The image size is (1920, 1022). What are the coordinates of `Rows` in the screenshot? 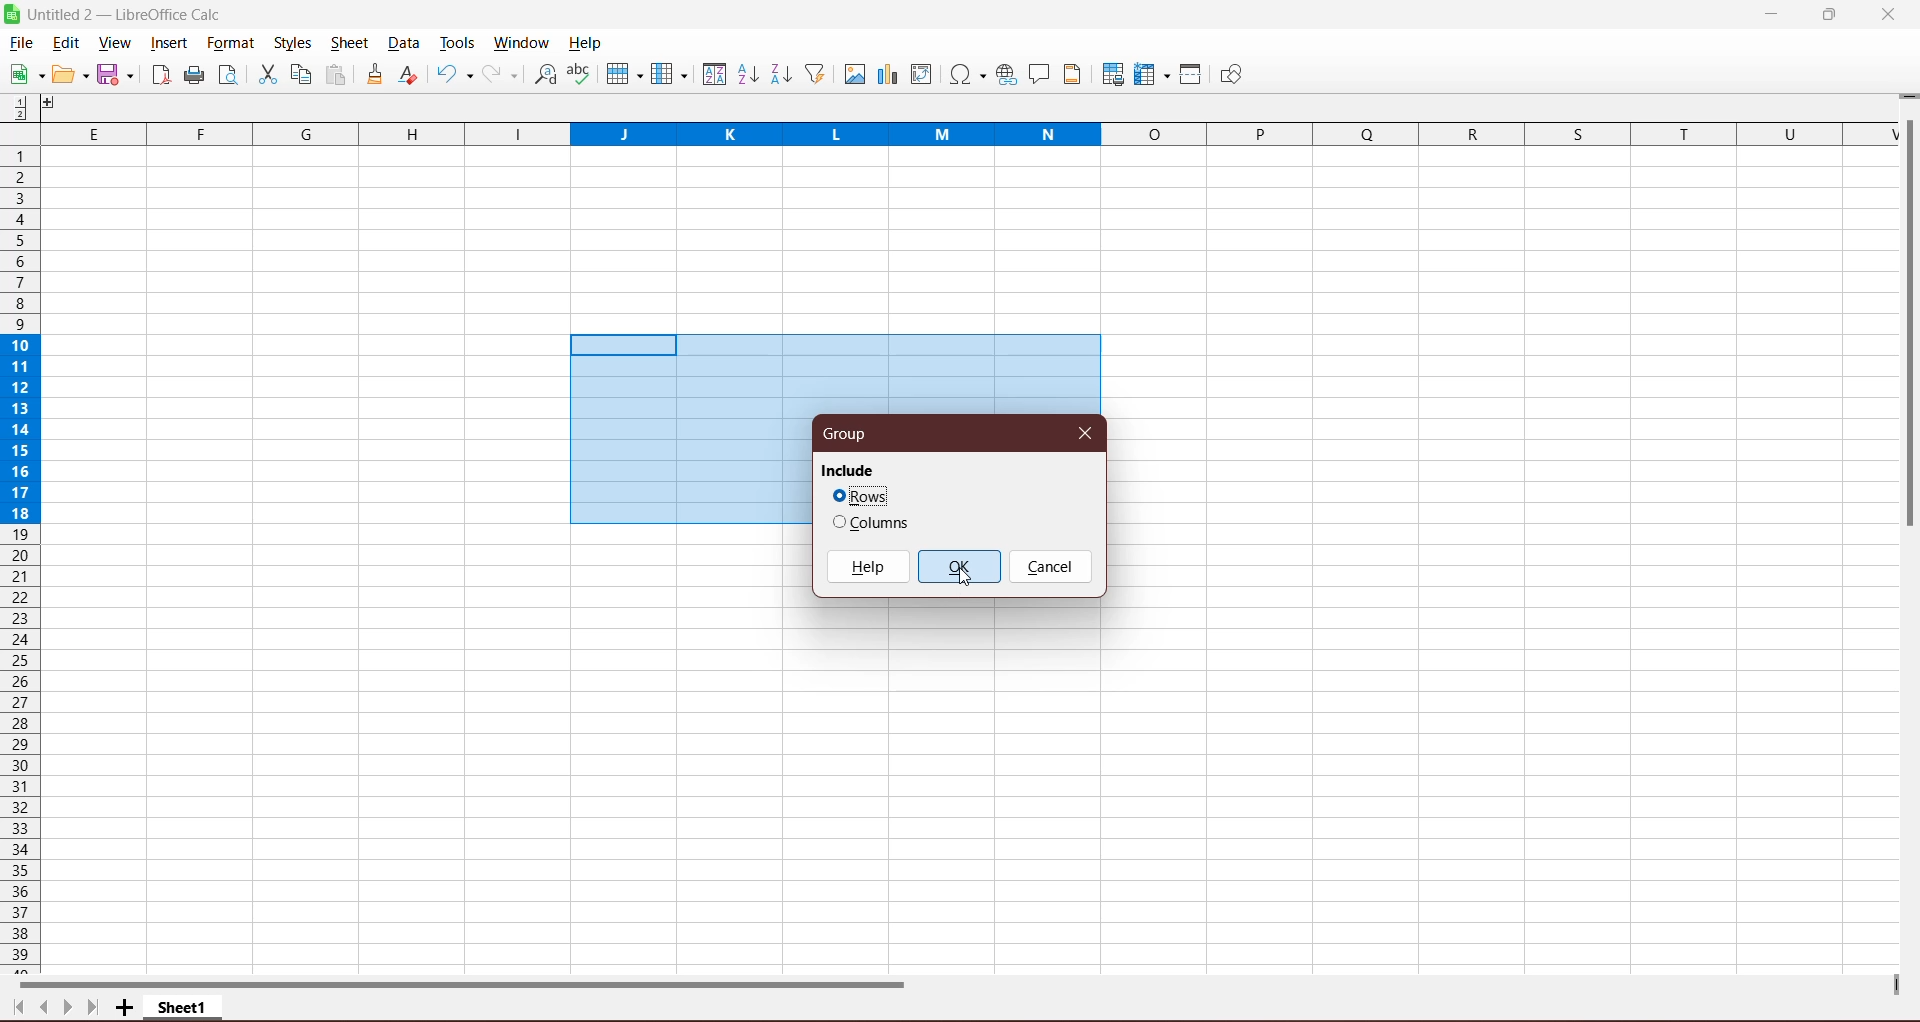 It's located at (18, 560).